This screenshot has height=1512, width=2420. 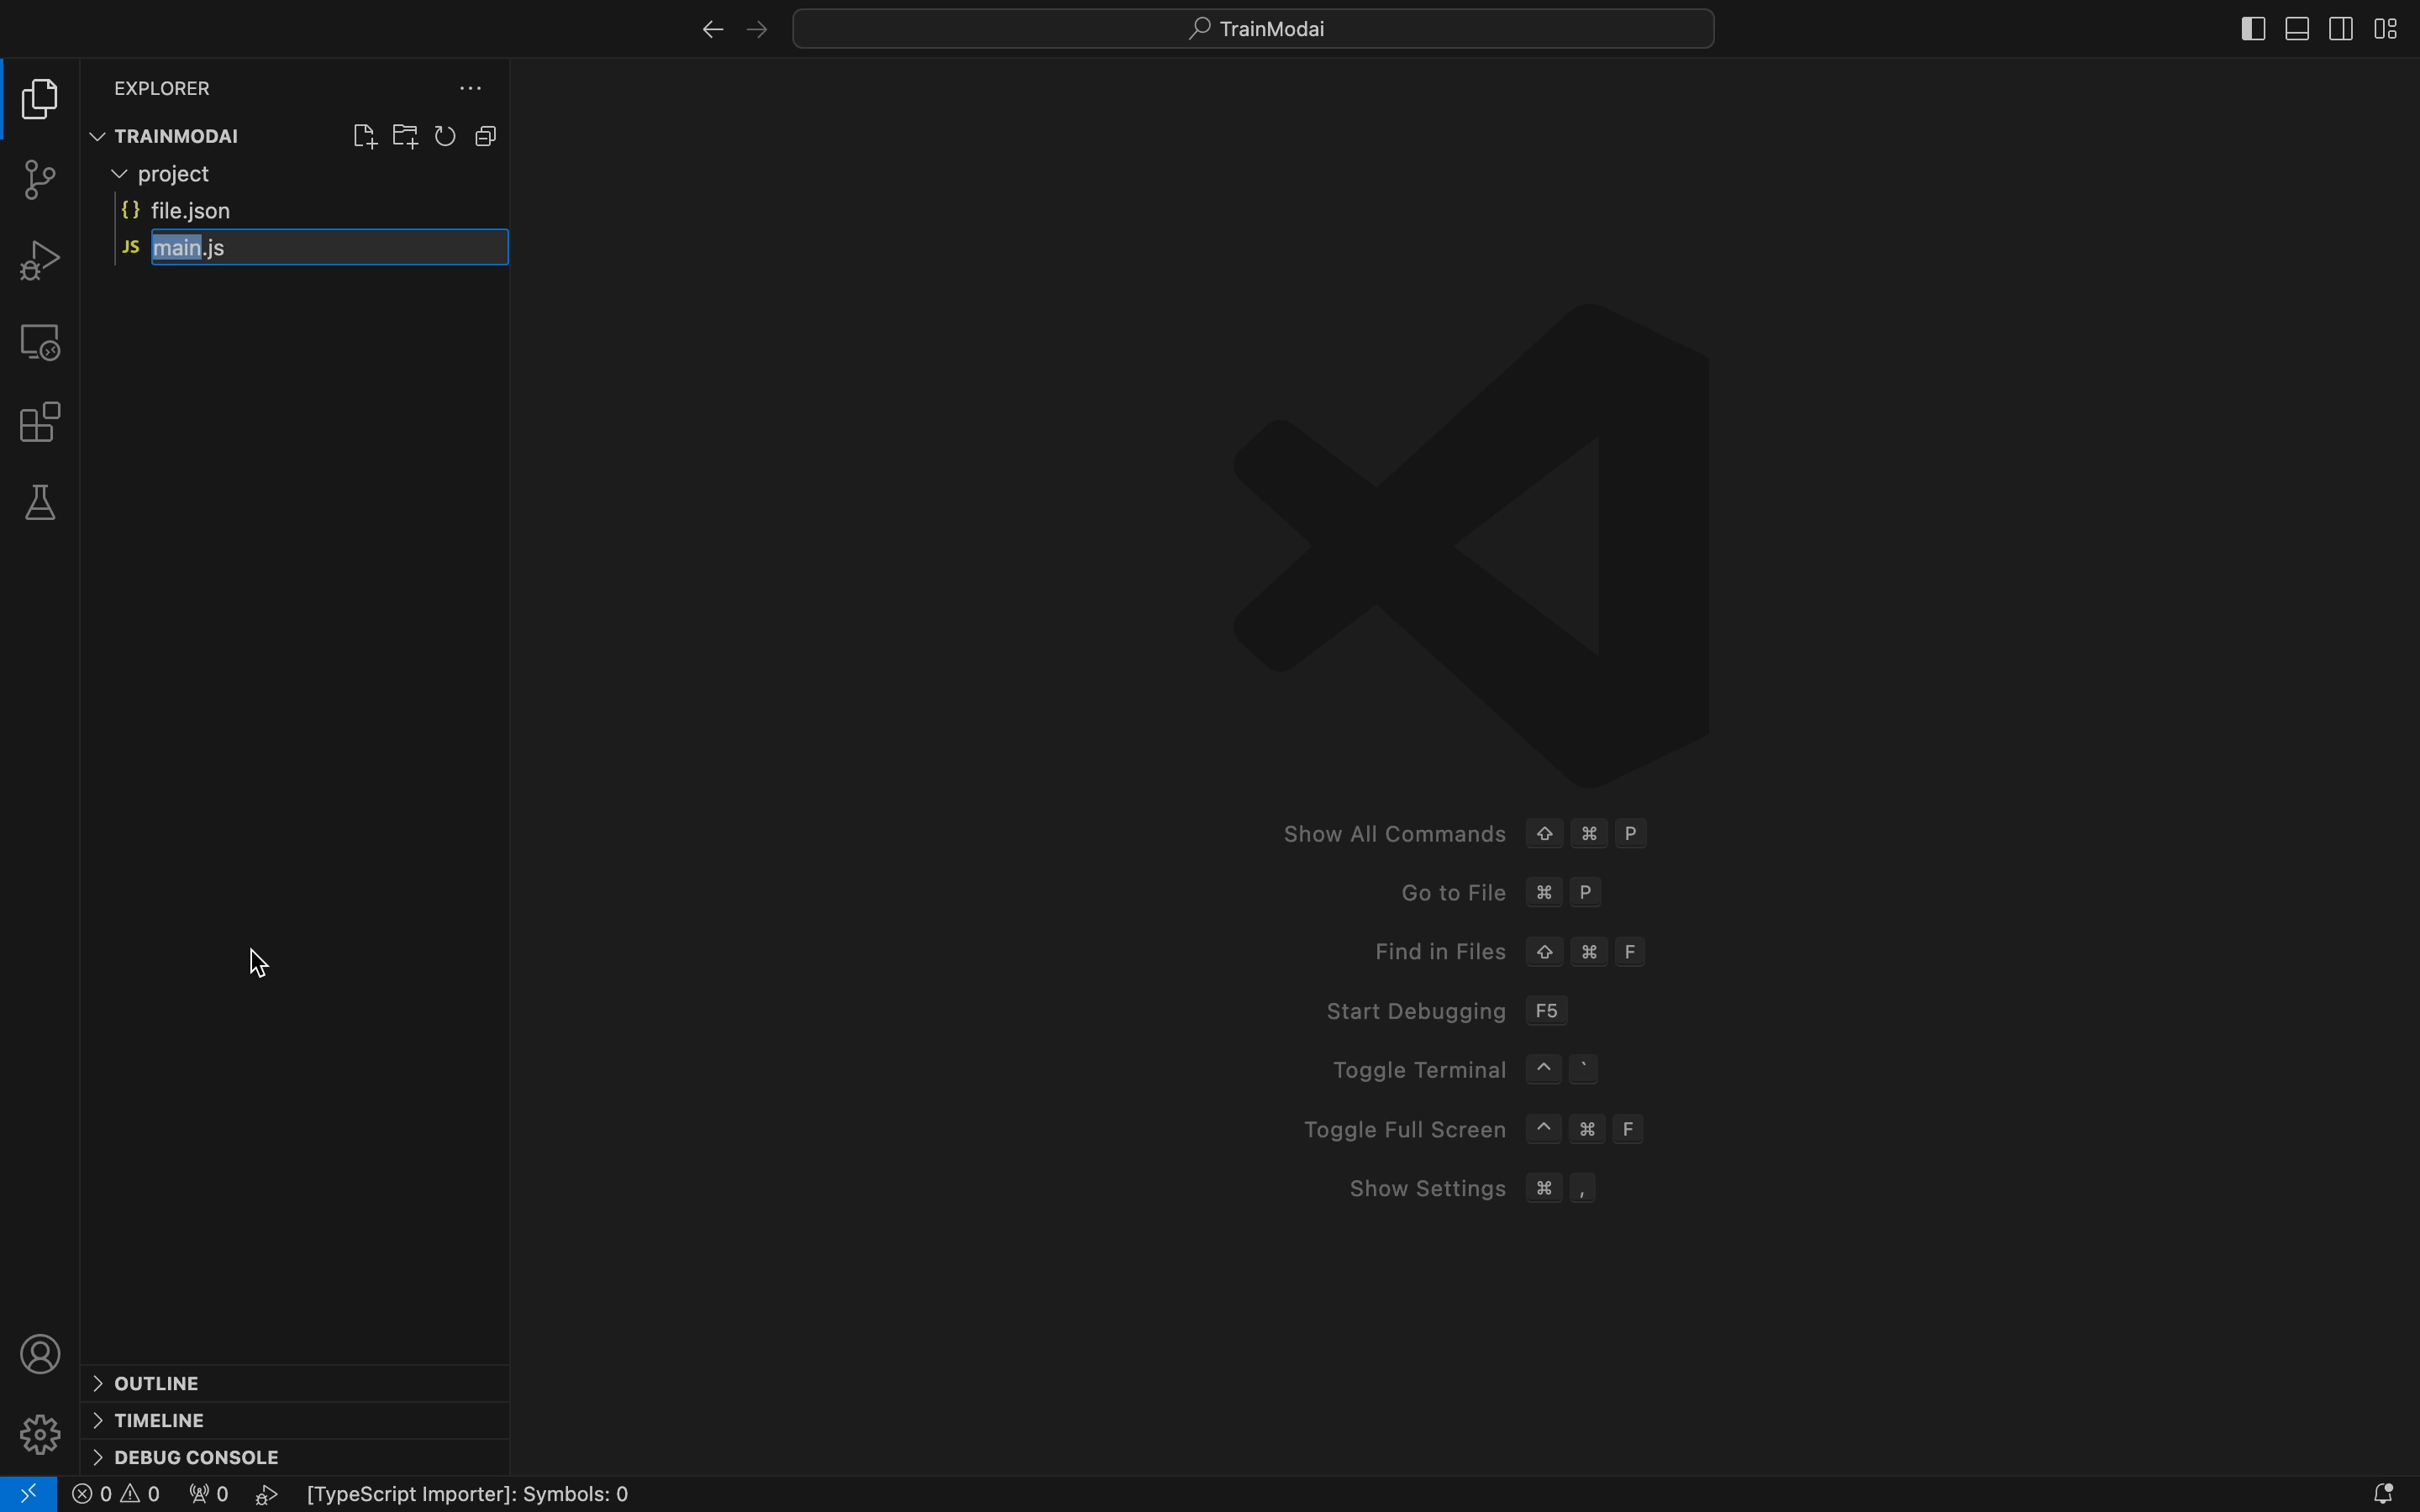 I want to click on create folder, so click(x=404, y=136).